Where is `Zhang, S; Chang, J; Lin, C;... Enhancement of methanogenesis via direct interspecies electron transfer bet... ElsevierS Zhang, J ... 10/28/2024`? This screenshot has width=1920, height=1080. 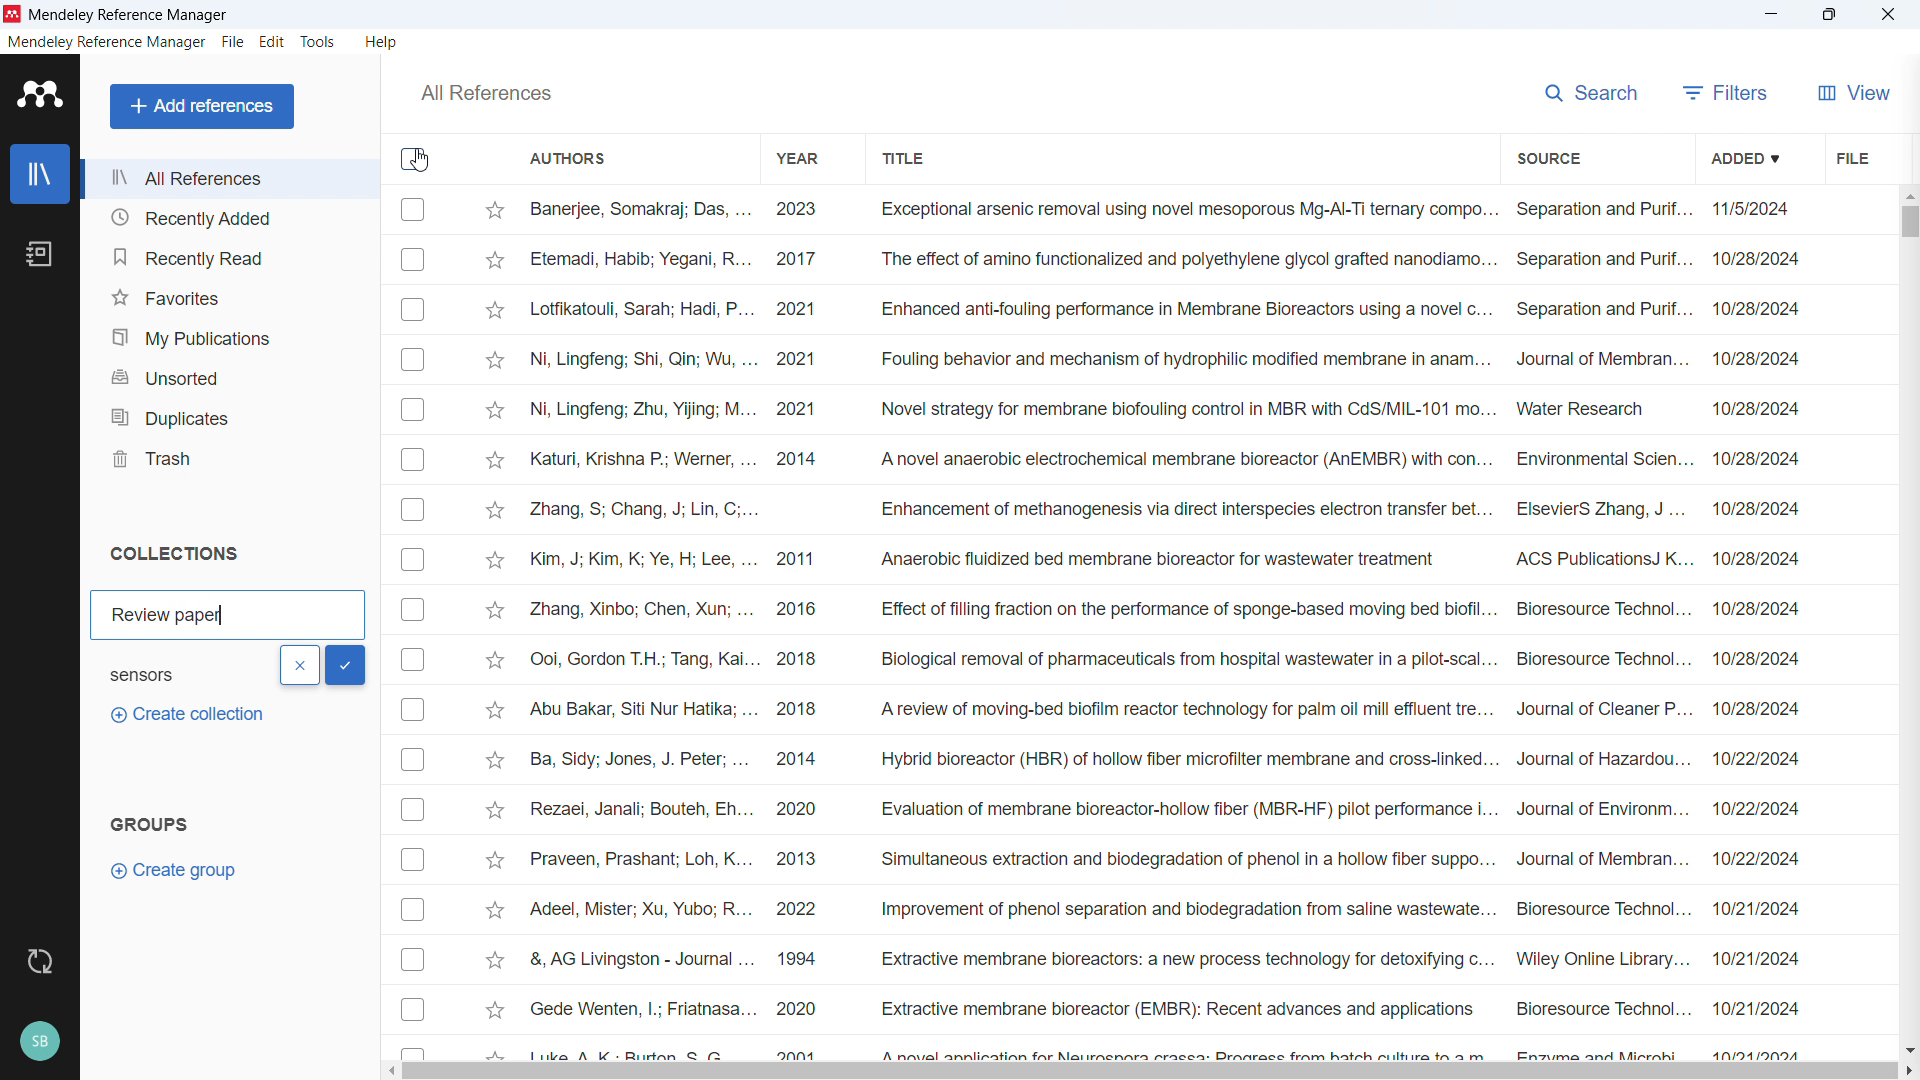
Zhang, S; Chang, J; Lin, C;... Enhancement of methanogenesis via direct interspecies electron transfer bet... ElsevierS Zhang, J ... 10/28/2024 is located at coordinates (1166, 510).